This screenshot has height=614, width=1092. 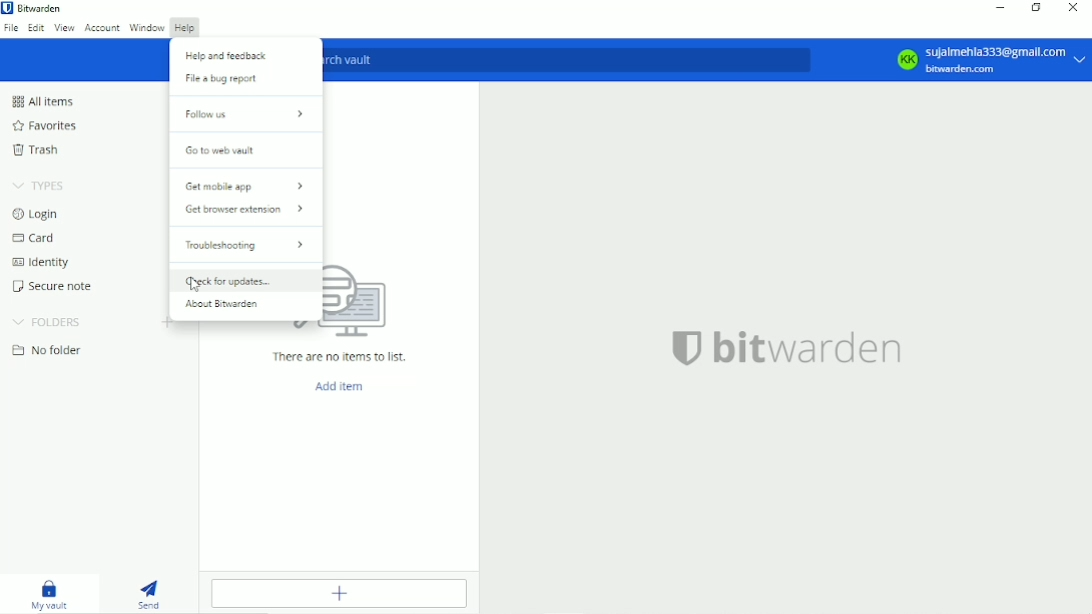 What do you see at coordinates (228, 78) in the screenshot?
I see `File a bug report` at bounding box center [228, 78].